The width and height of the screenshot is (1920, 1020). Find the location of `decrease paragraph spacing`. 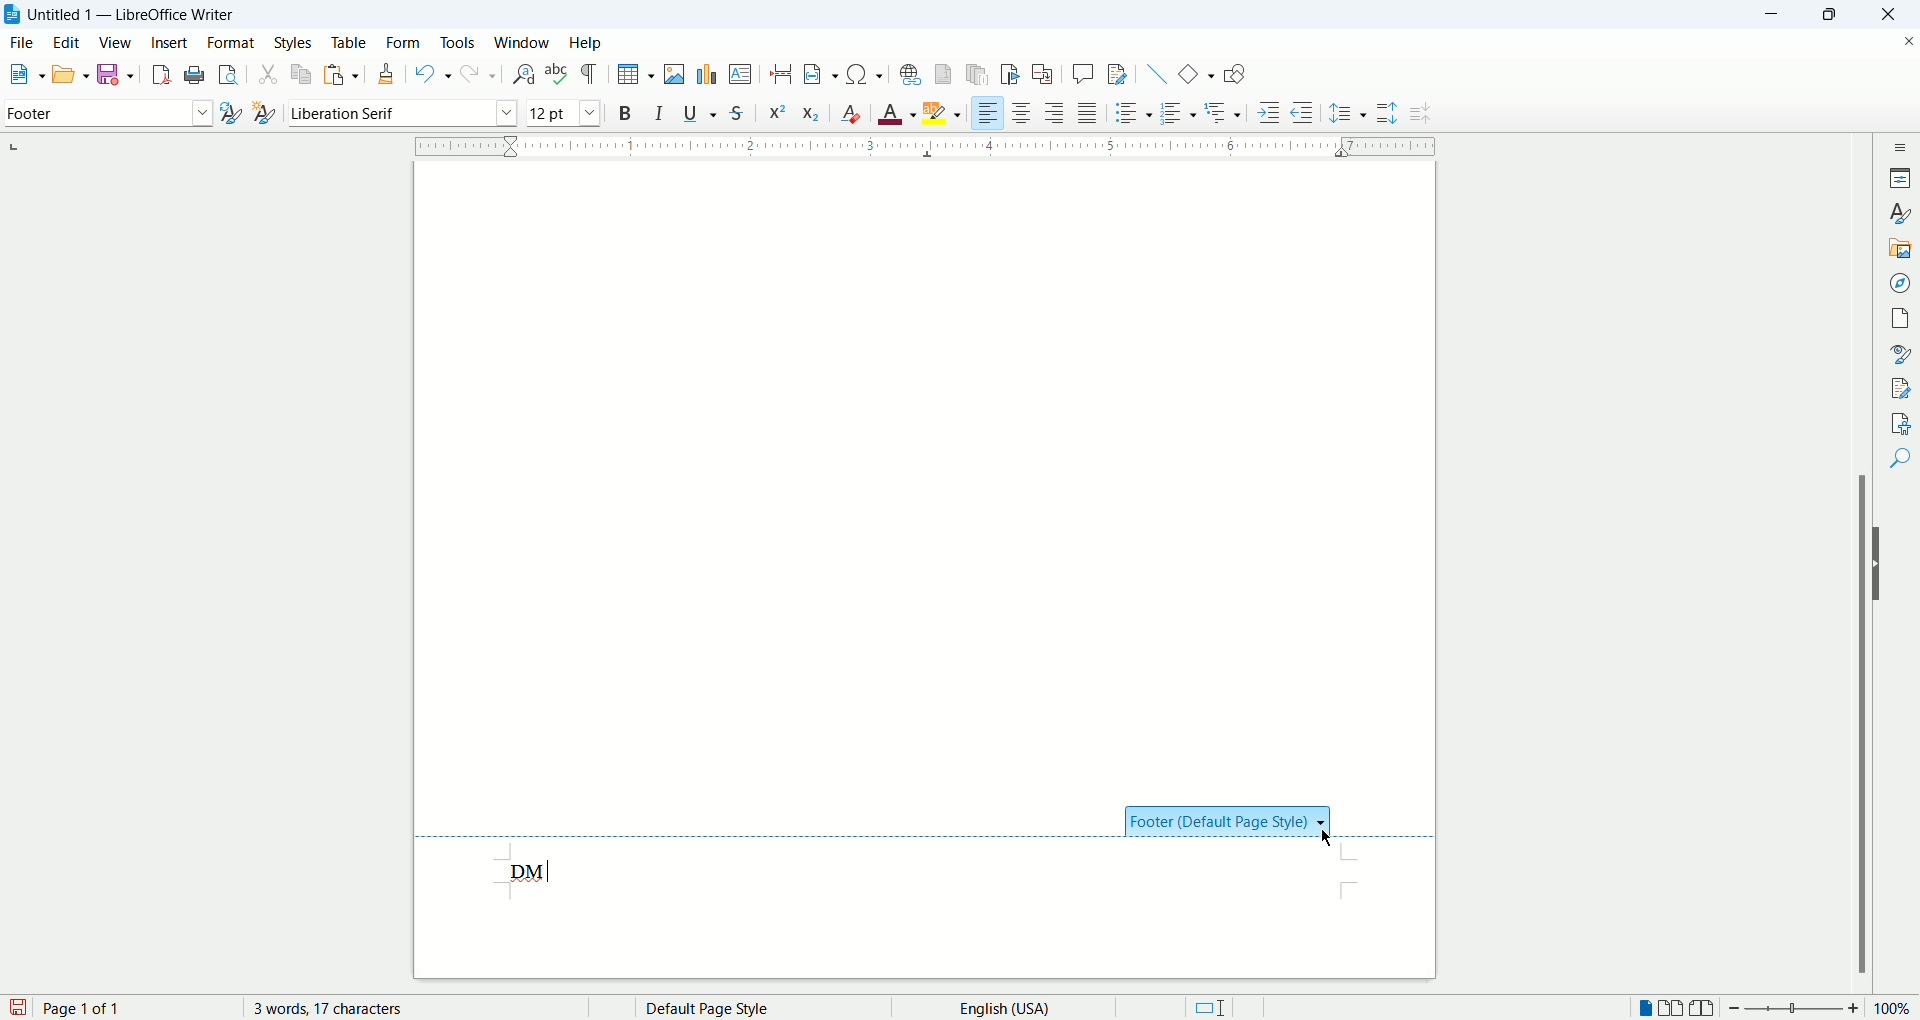

decrease paragraph spacing is located at coordinates (1420, 114).